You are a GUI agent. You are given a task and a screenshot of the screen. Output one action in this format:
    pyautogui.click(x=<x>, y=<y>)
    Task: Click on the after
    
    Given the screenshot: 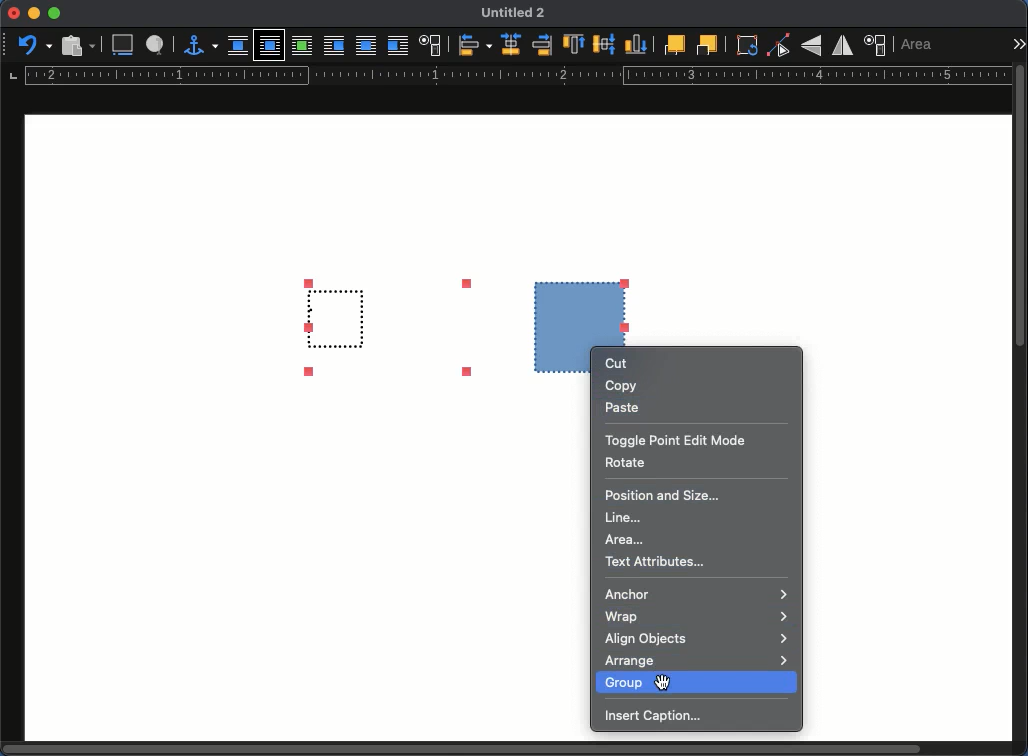 What is the action you would take?
    pyautogui.click(x=398, y=46)
    